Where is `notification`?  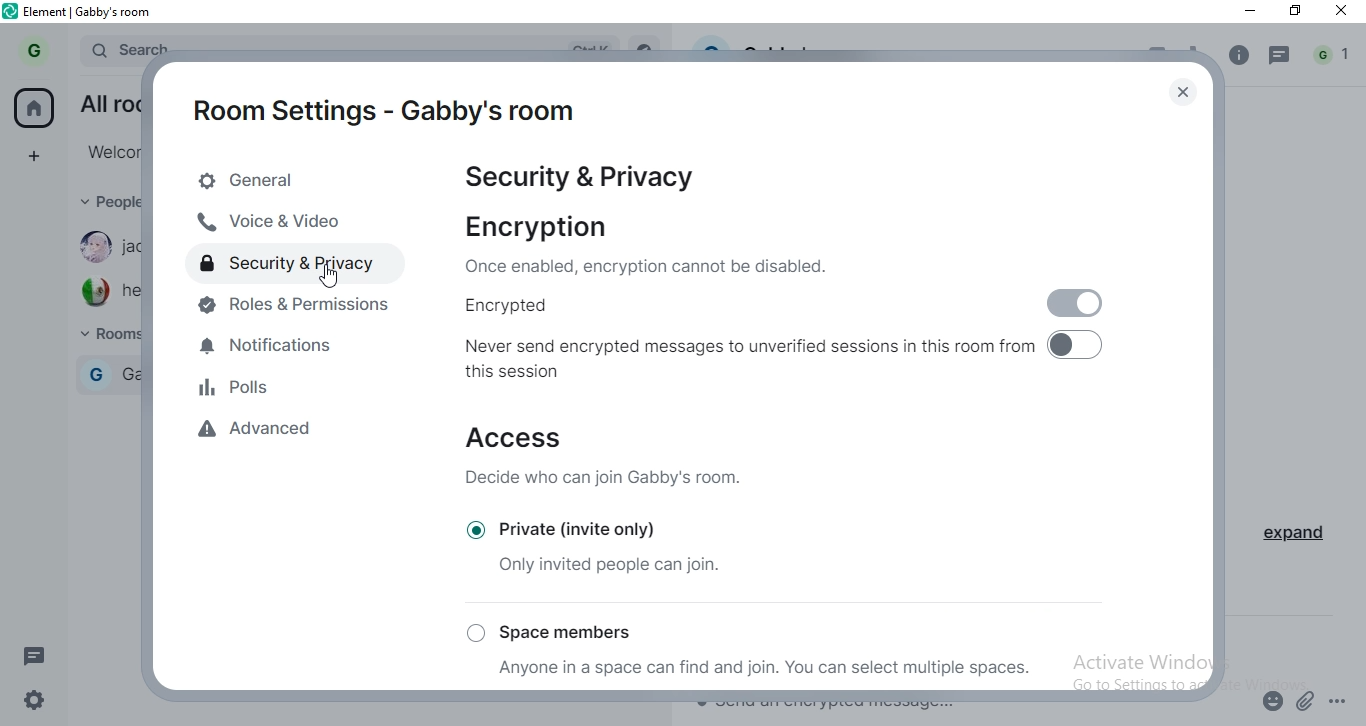
notification is located at coordinates (1334, 56).